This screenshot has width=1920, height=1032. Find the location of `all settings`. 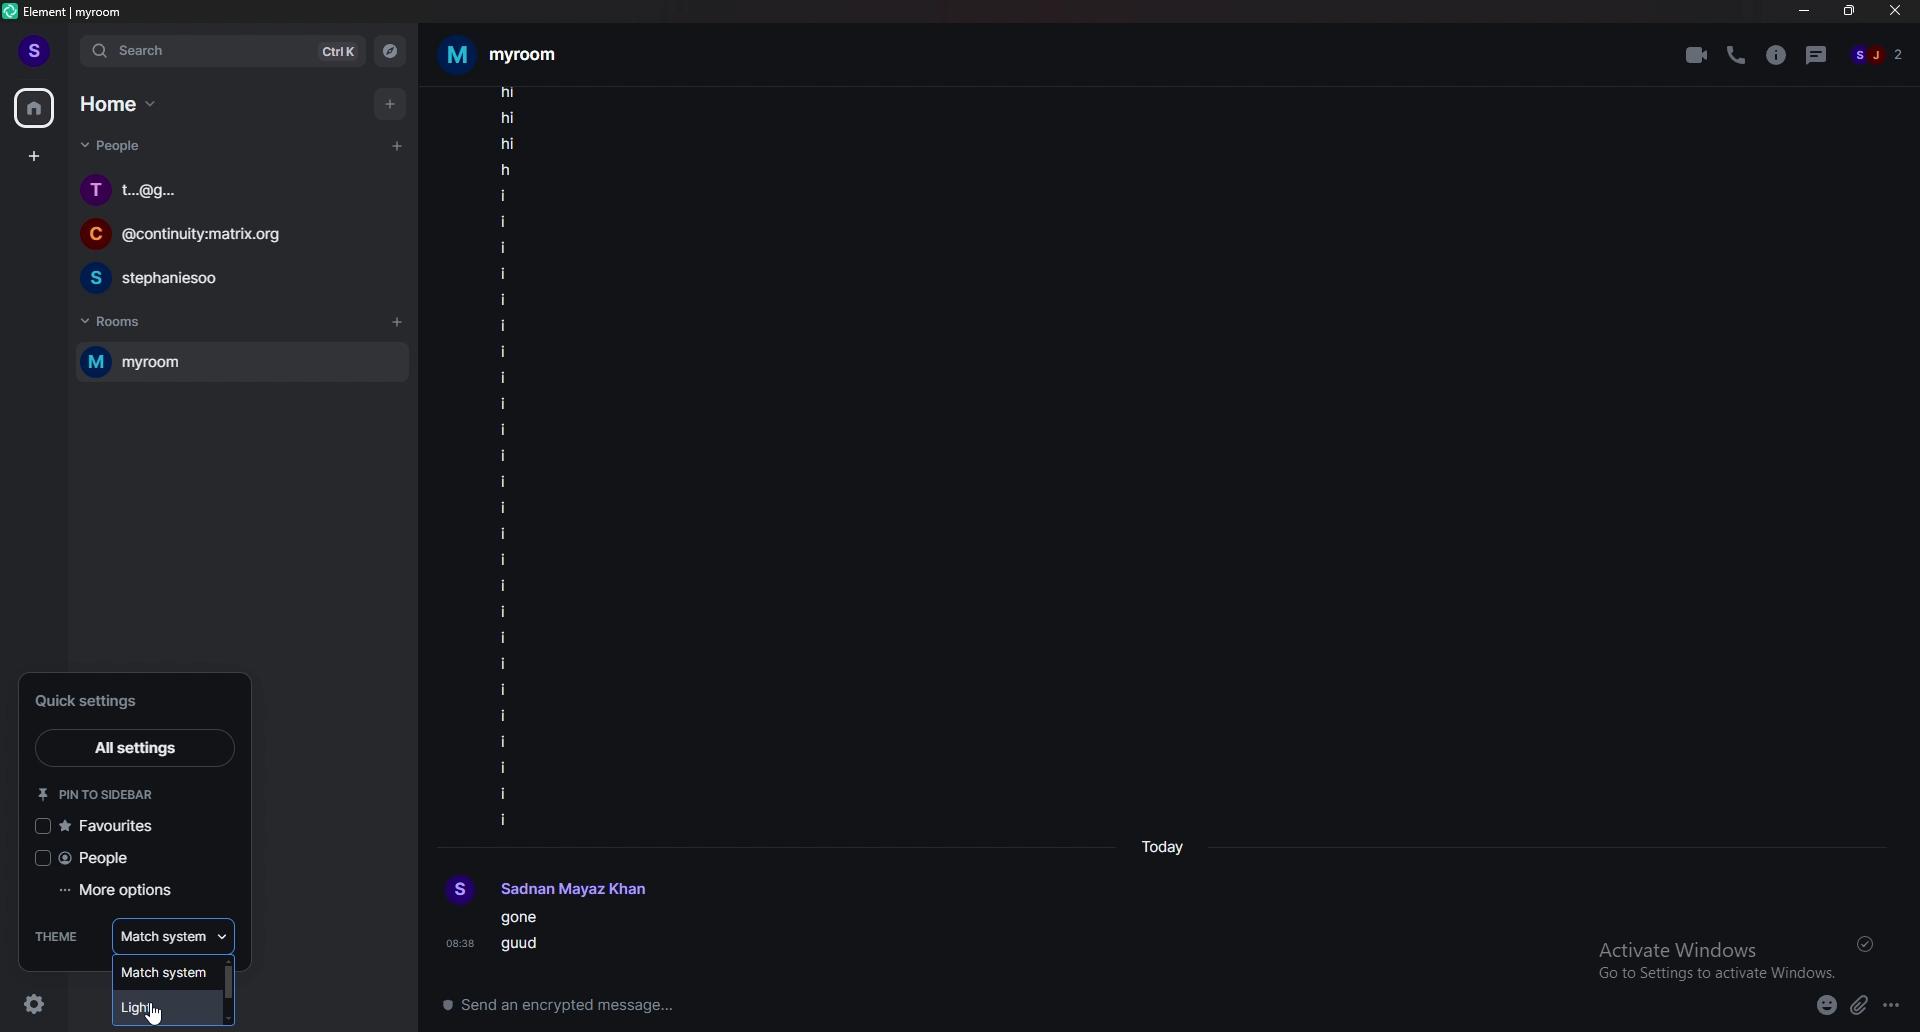

all settings is located at coordinates (135, 747).